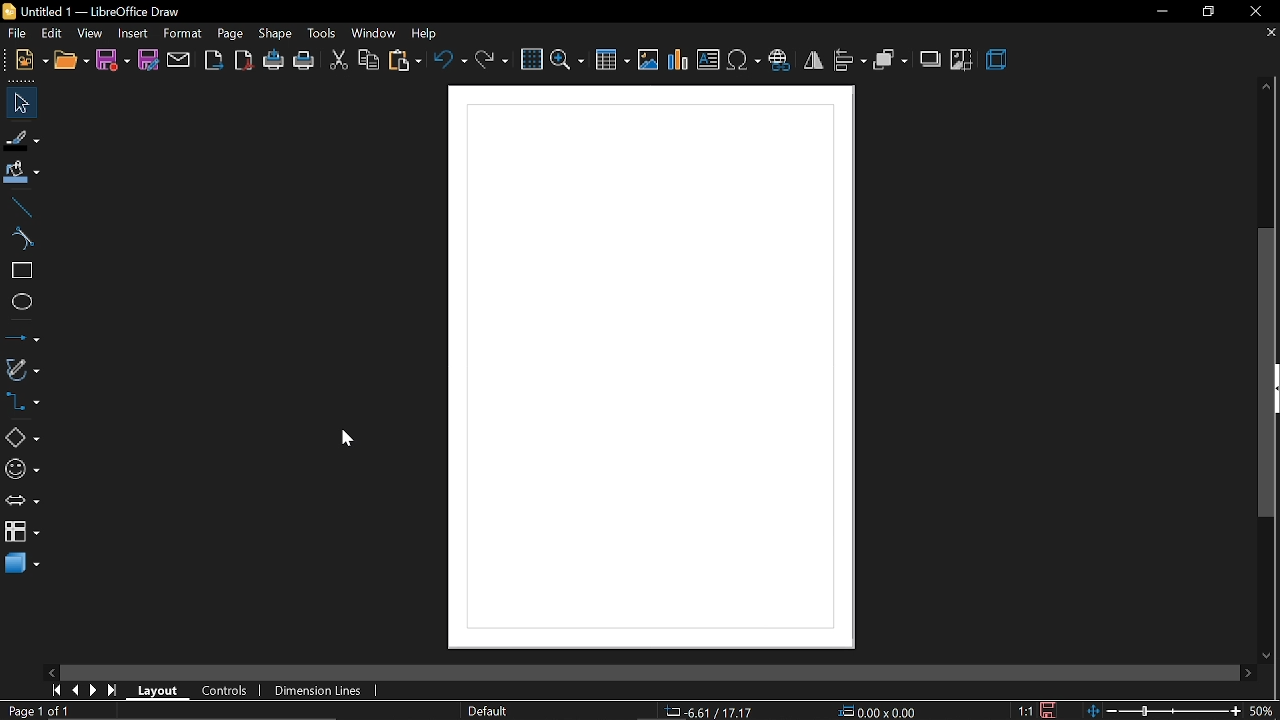  Describe the element at coordinates (23, 369) in the screenshot. I see `curves and polygon` at that location.